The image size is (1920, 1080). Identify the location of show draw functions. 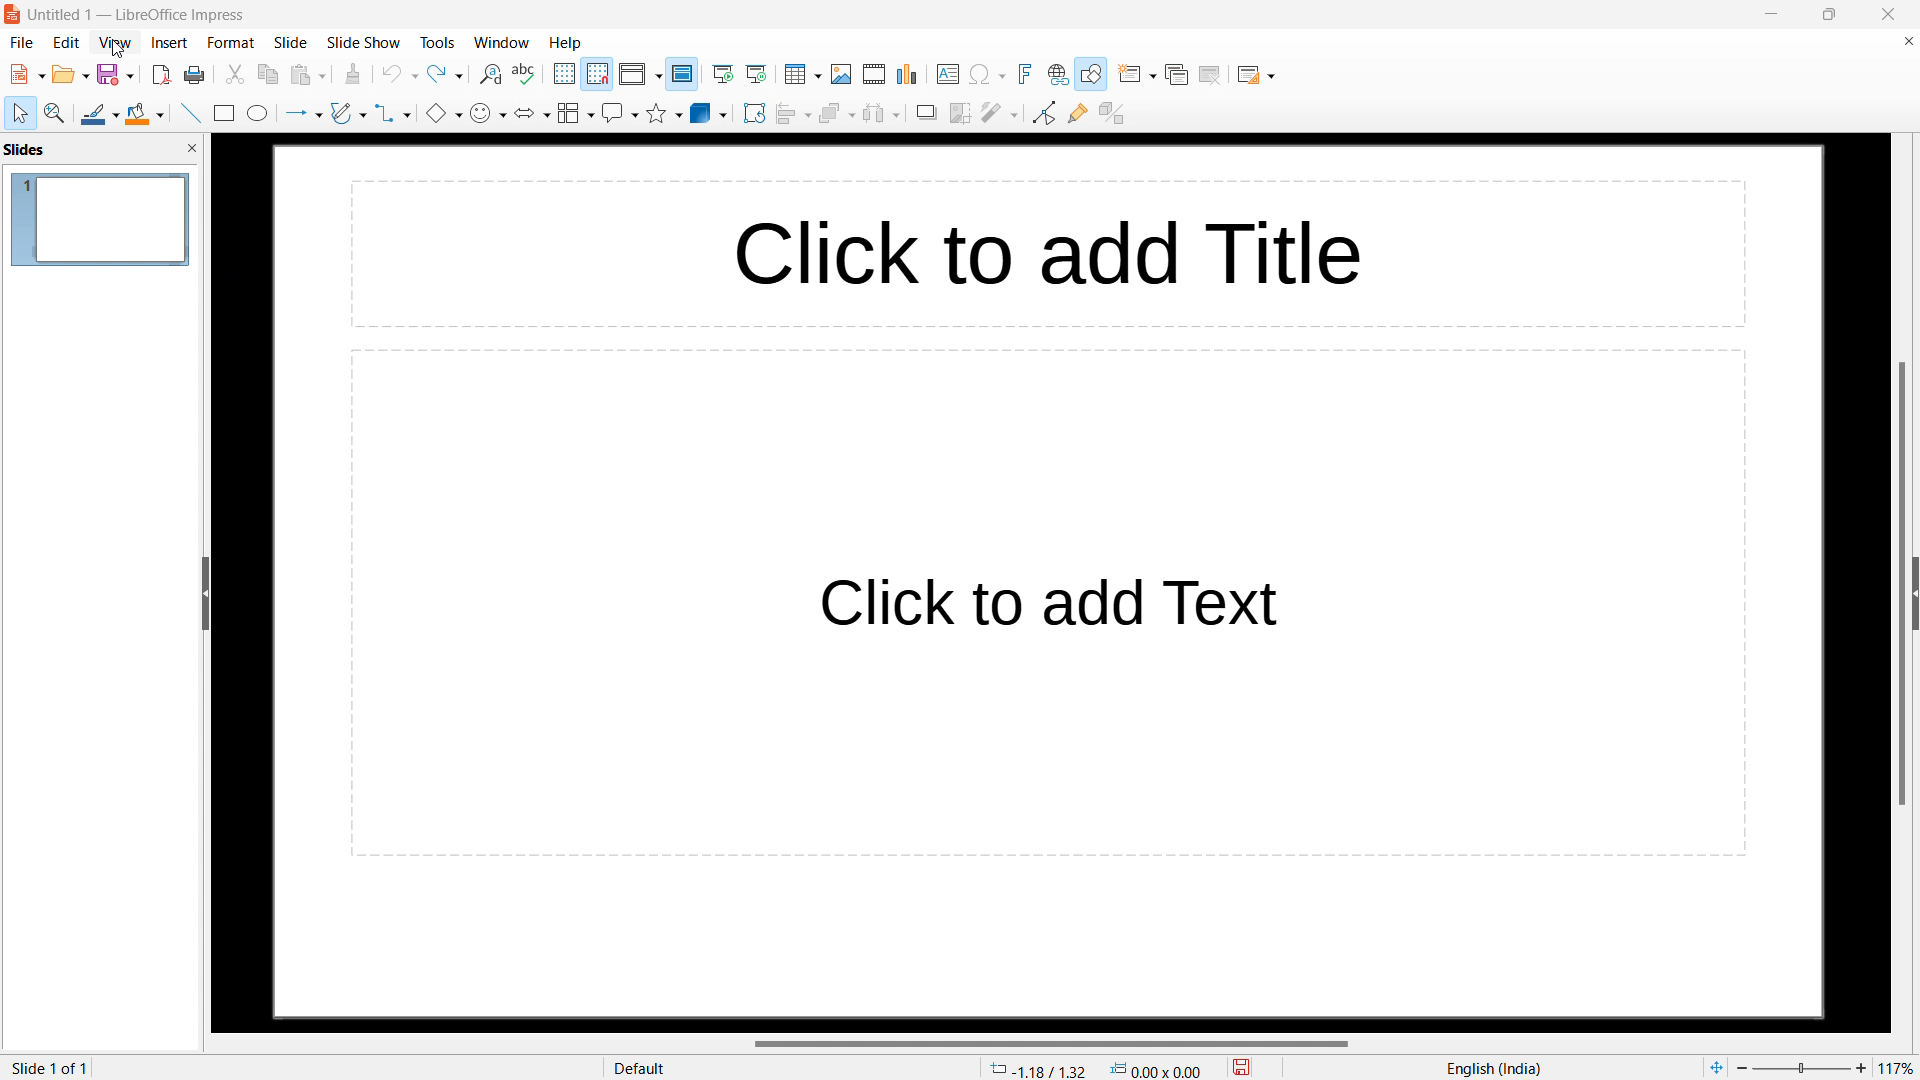
(1092, 74).